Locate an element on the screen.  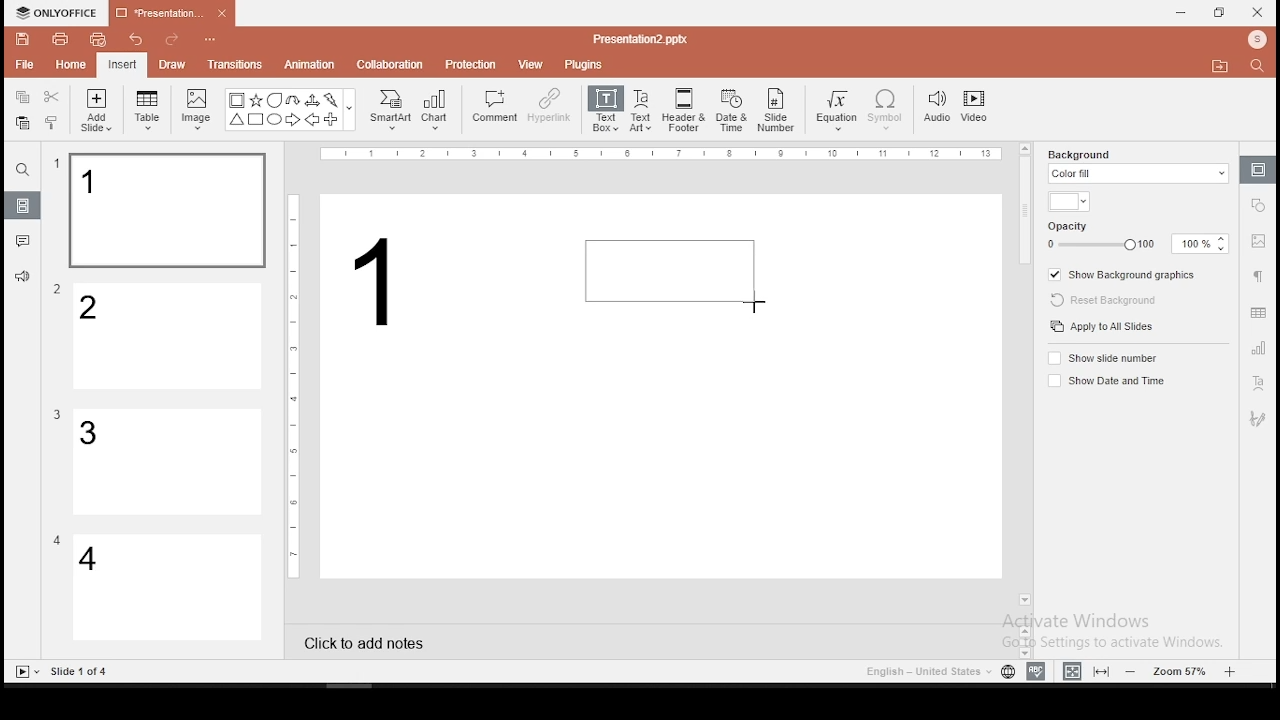
copy is located at coordinates (22, 97).